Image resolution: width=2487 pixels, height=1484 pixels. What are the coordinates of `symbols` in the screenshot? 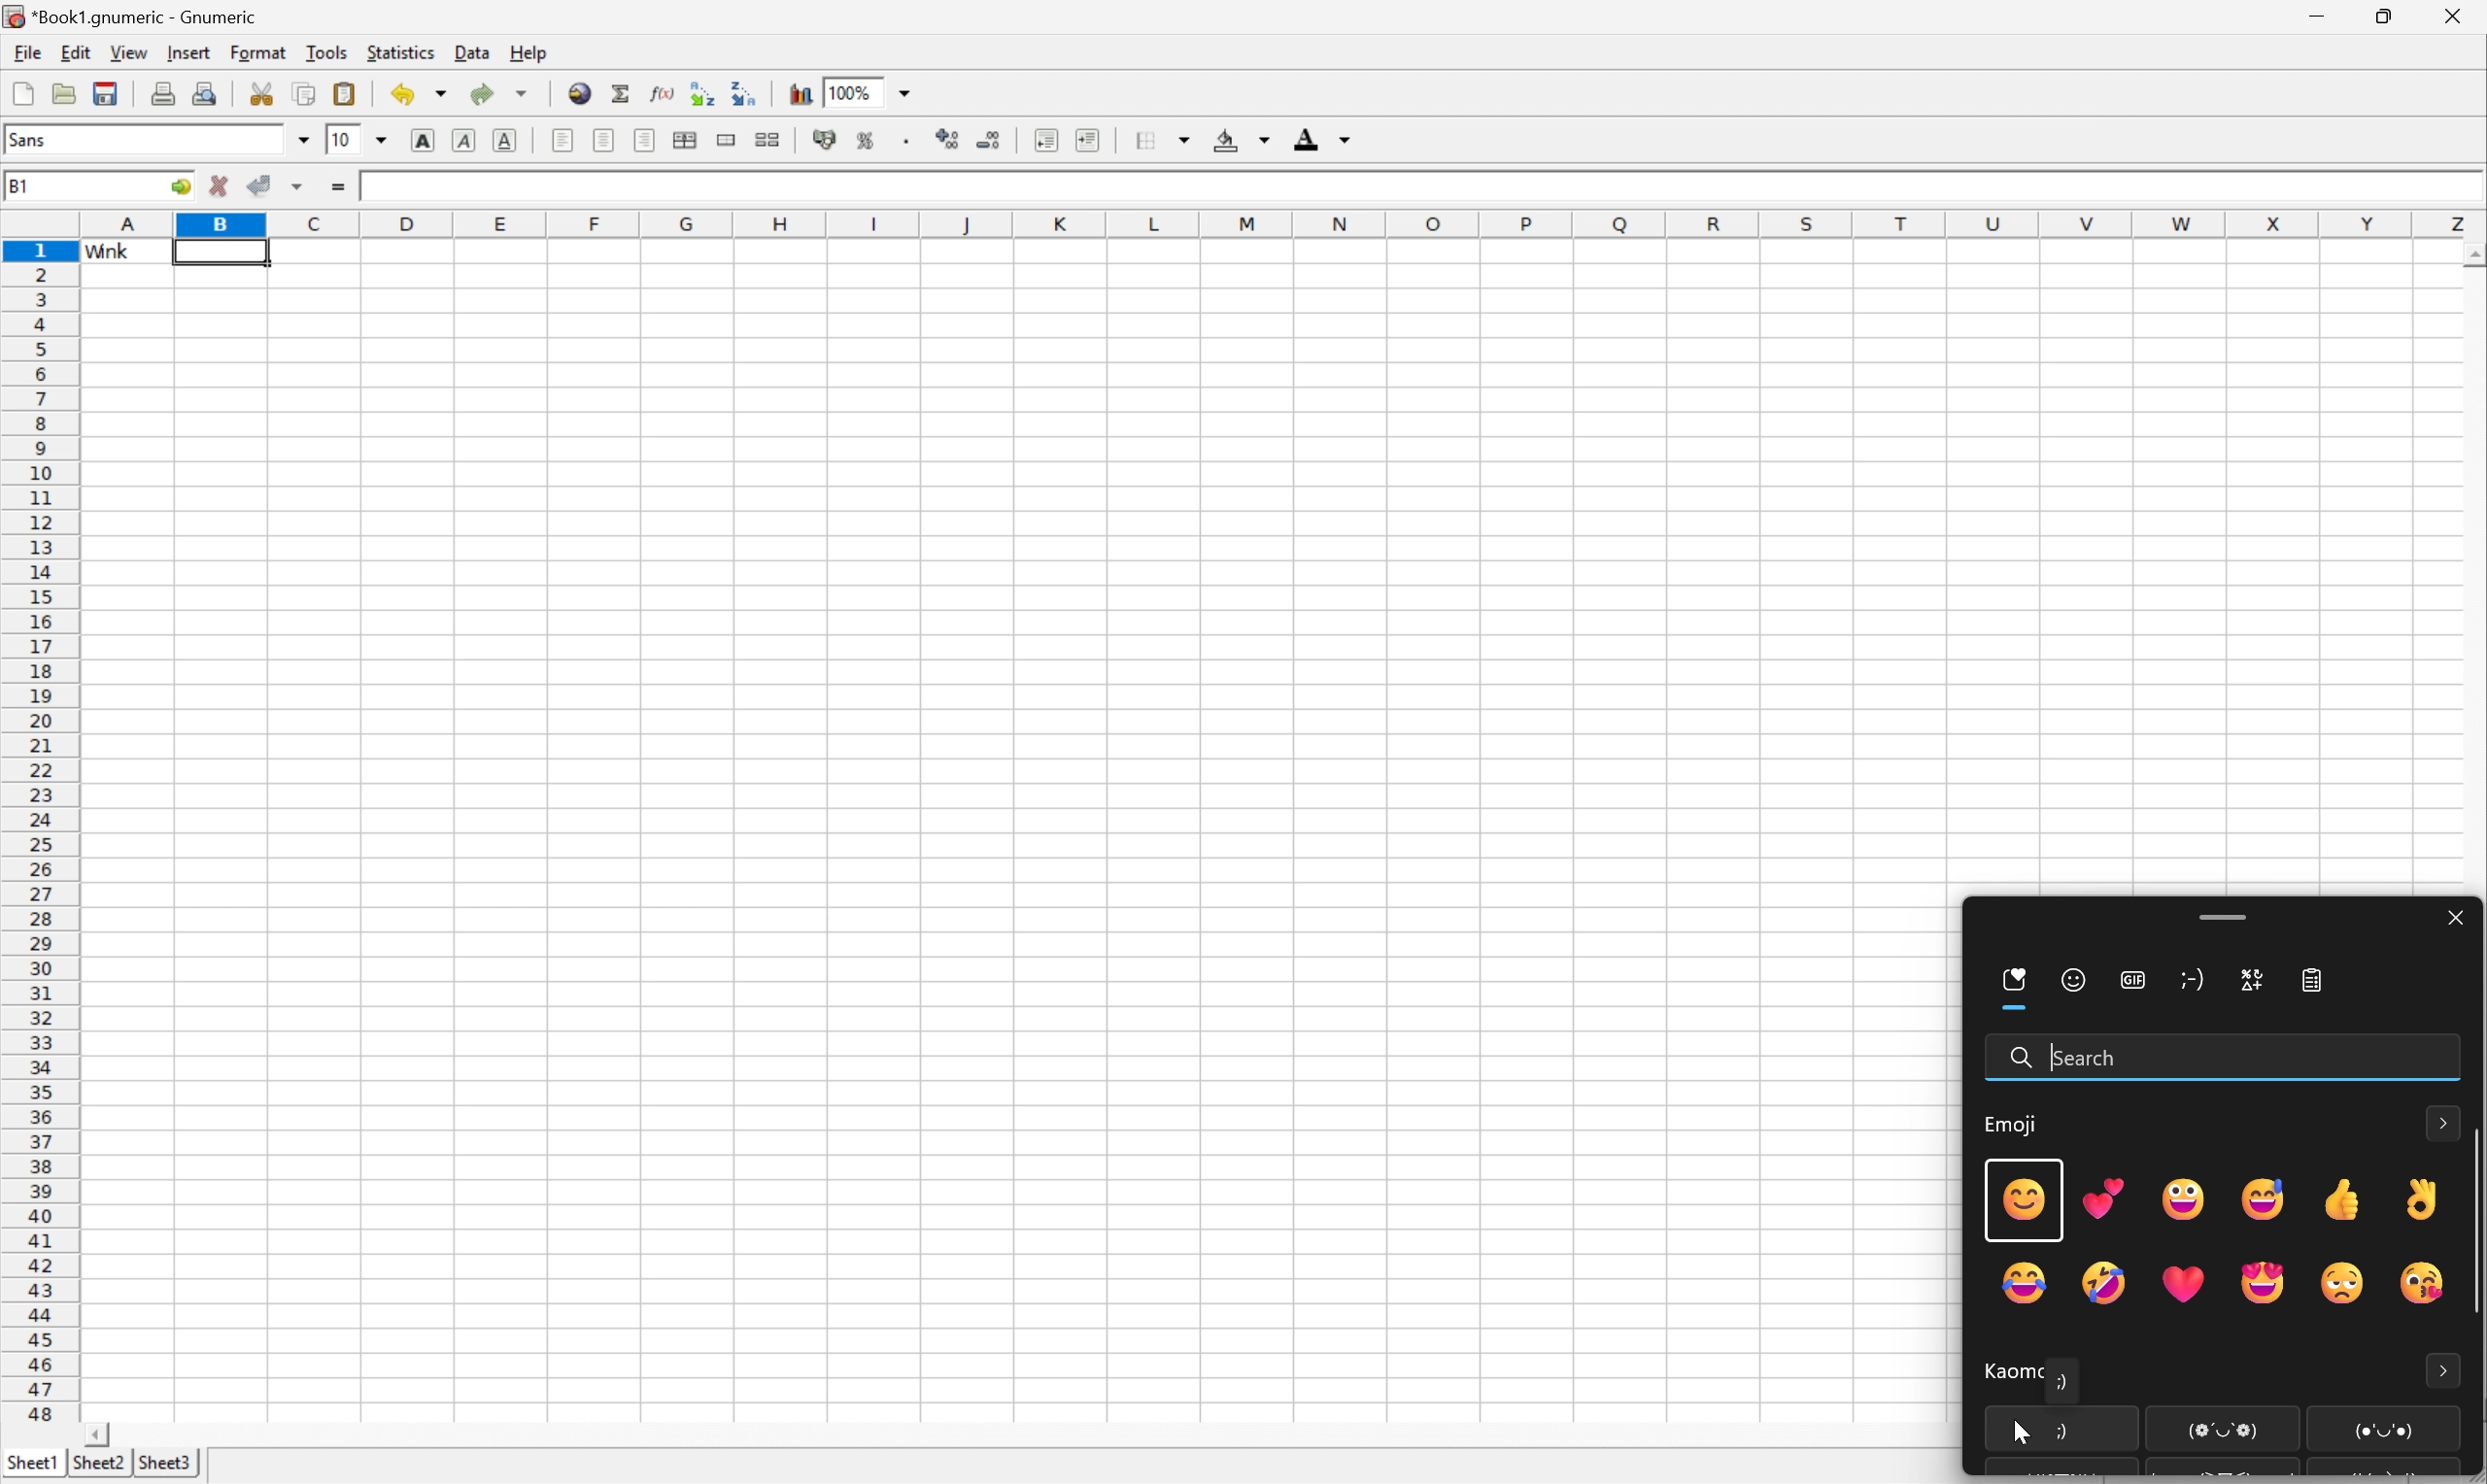 It's located at (2248, 983).